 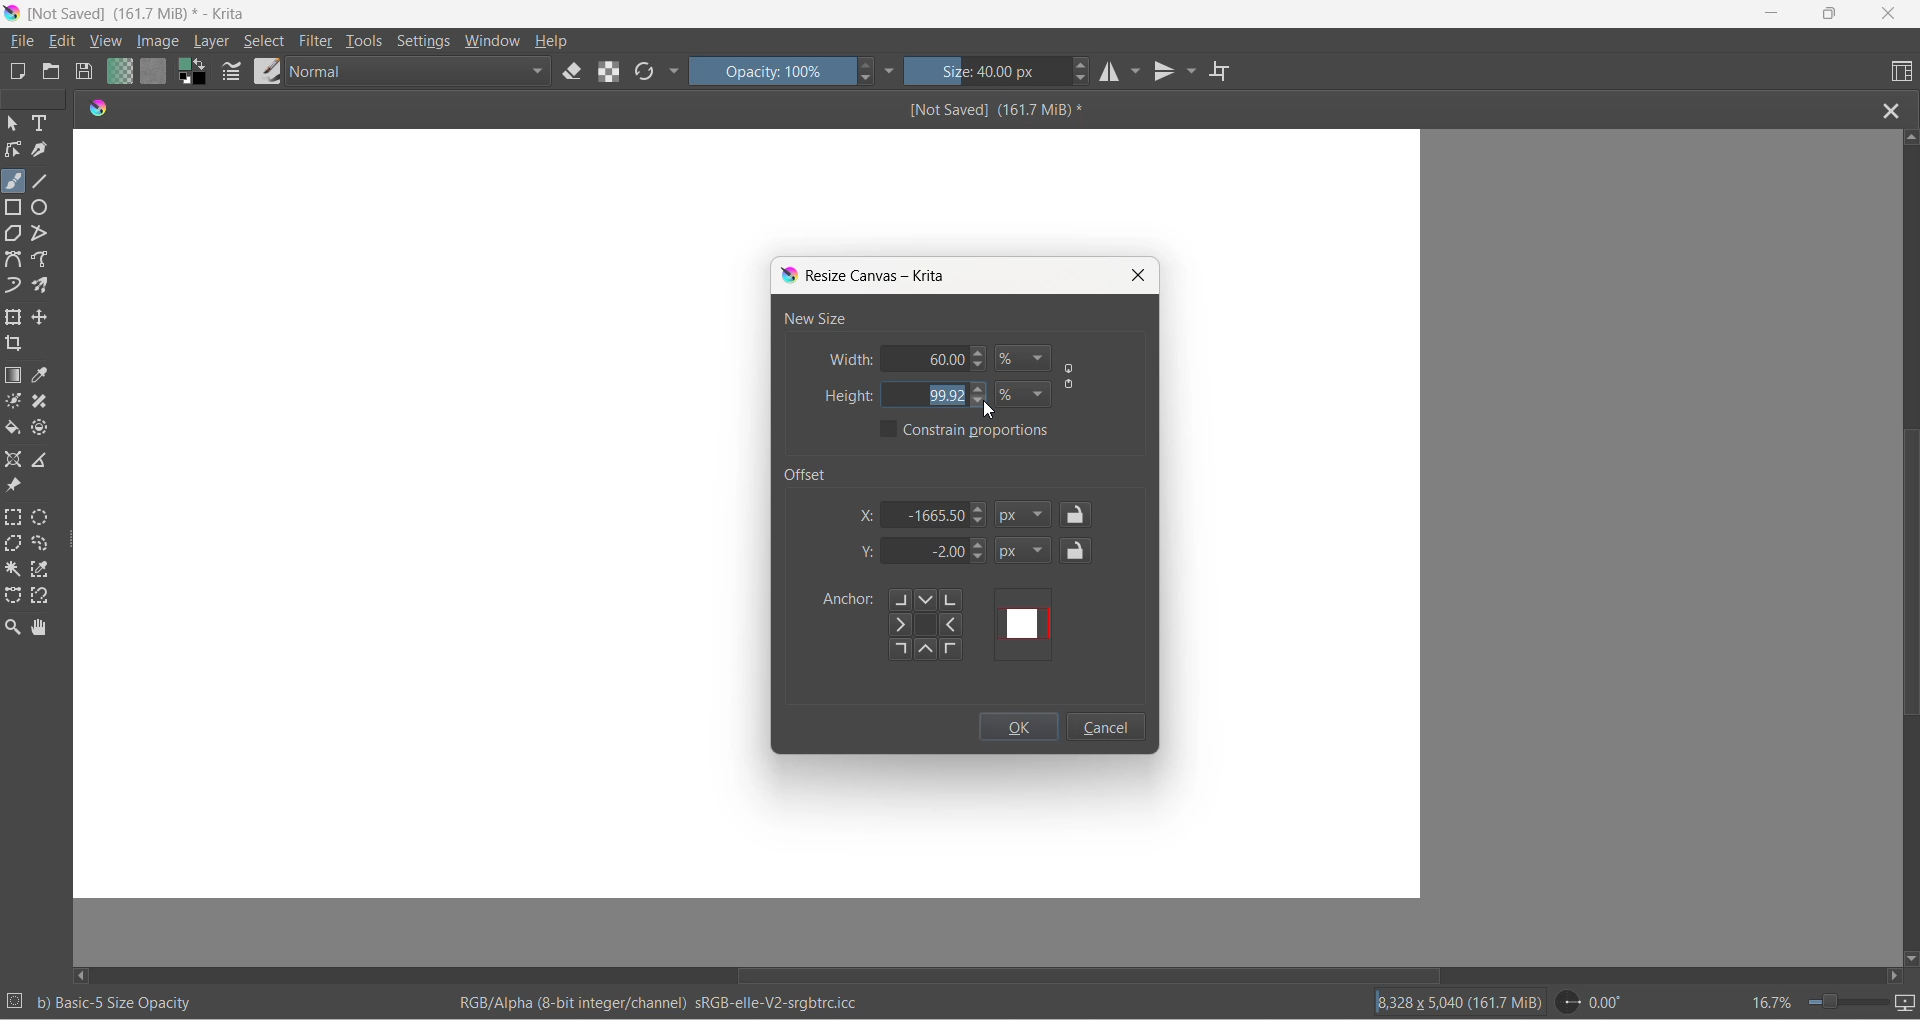 What do you see at coordinates (13, 150) in the screenshot?
I see `edit shape tool` at bounding box center [13, 150].